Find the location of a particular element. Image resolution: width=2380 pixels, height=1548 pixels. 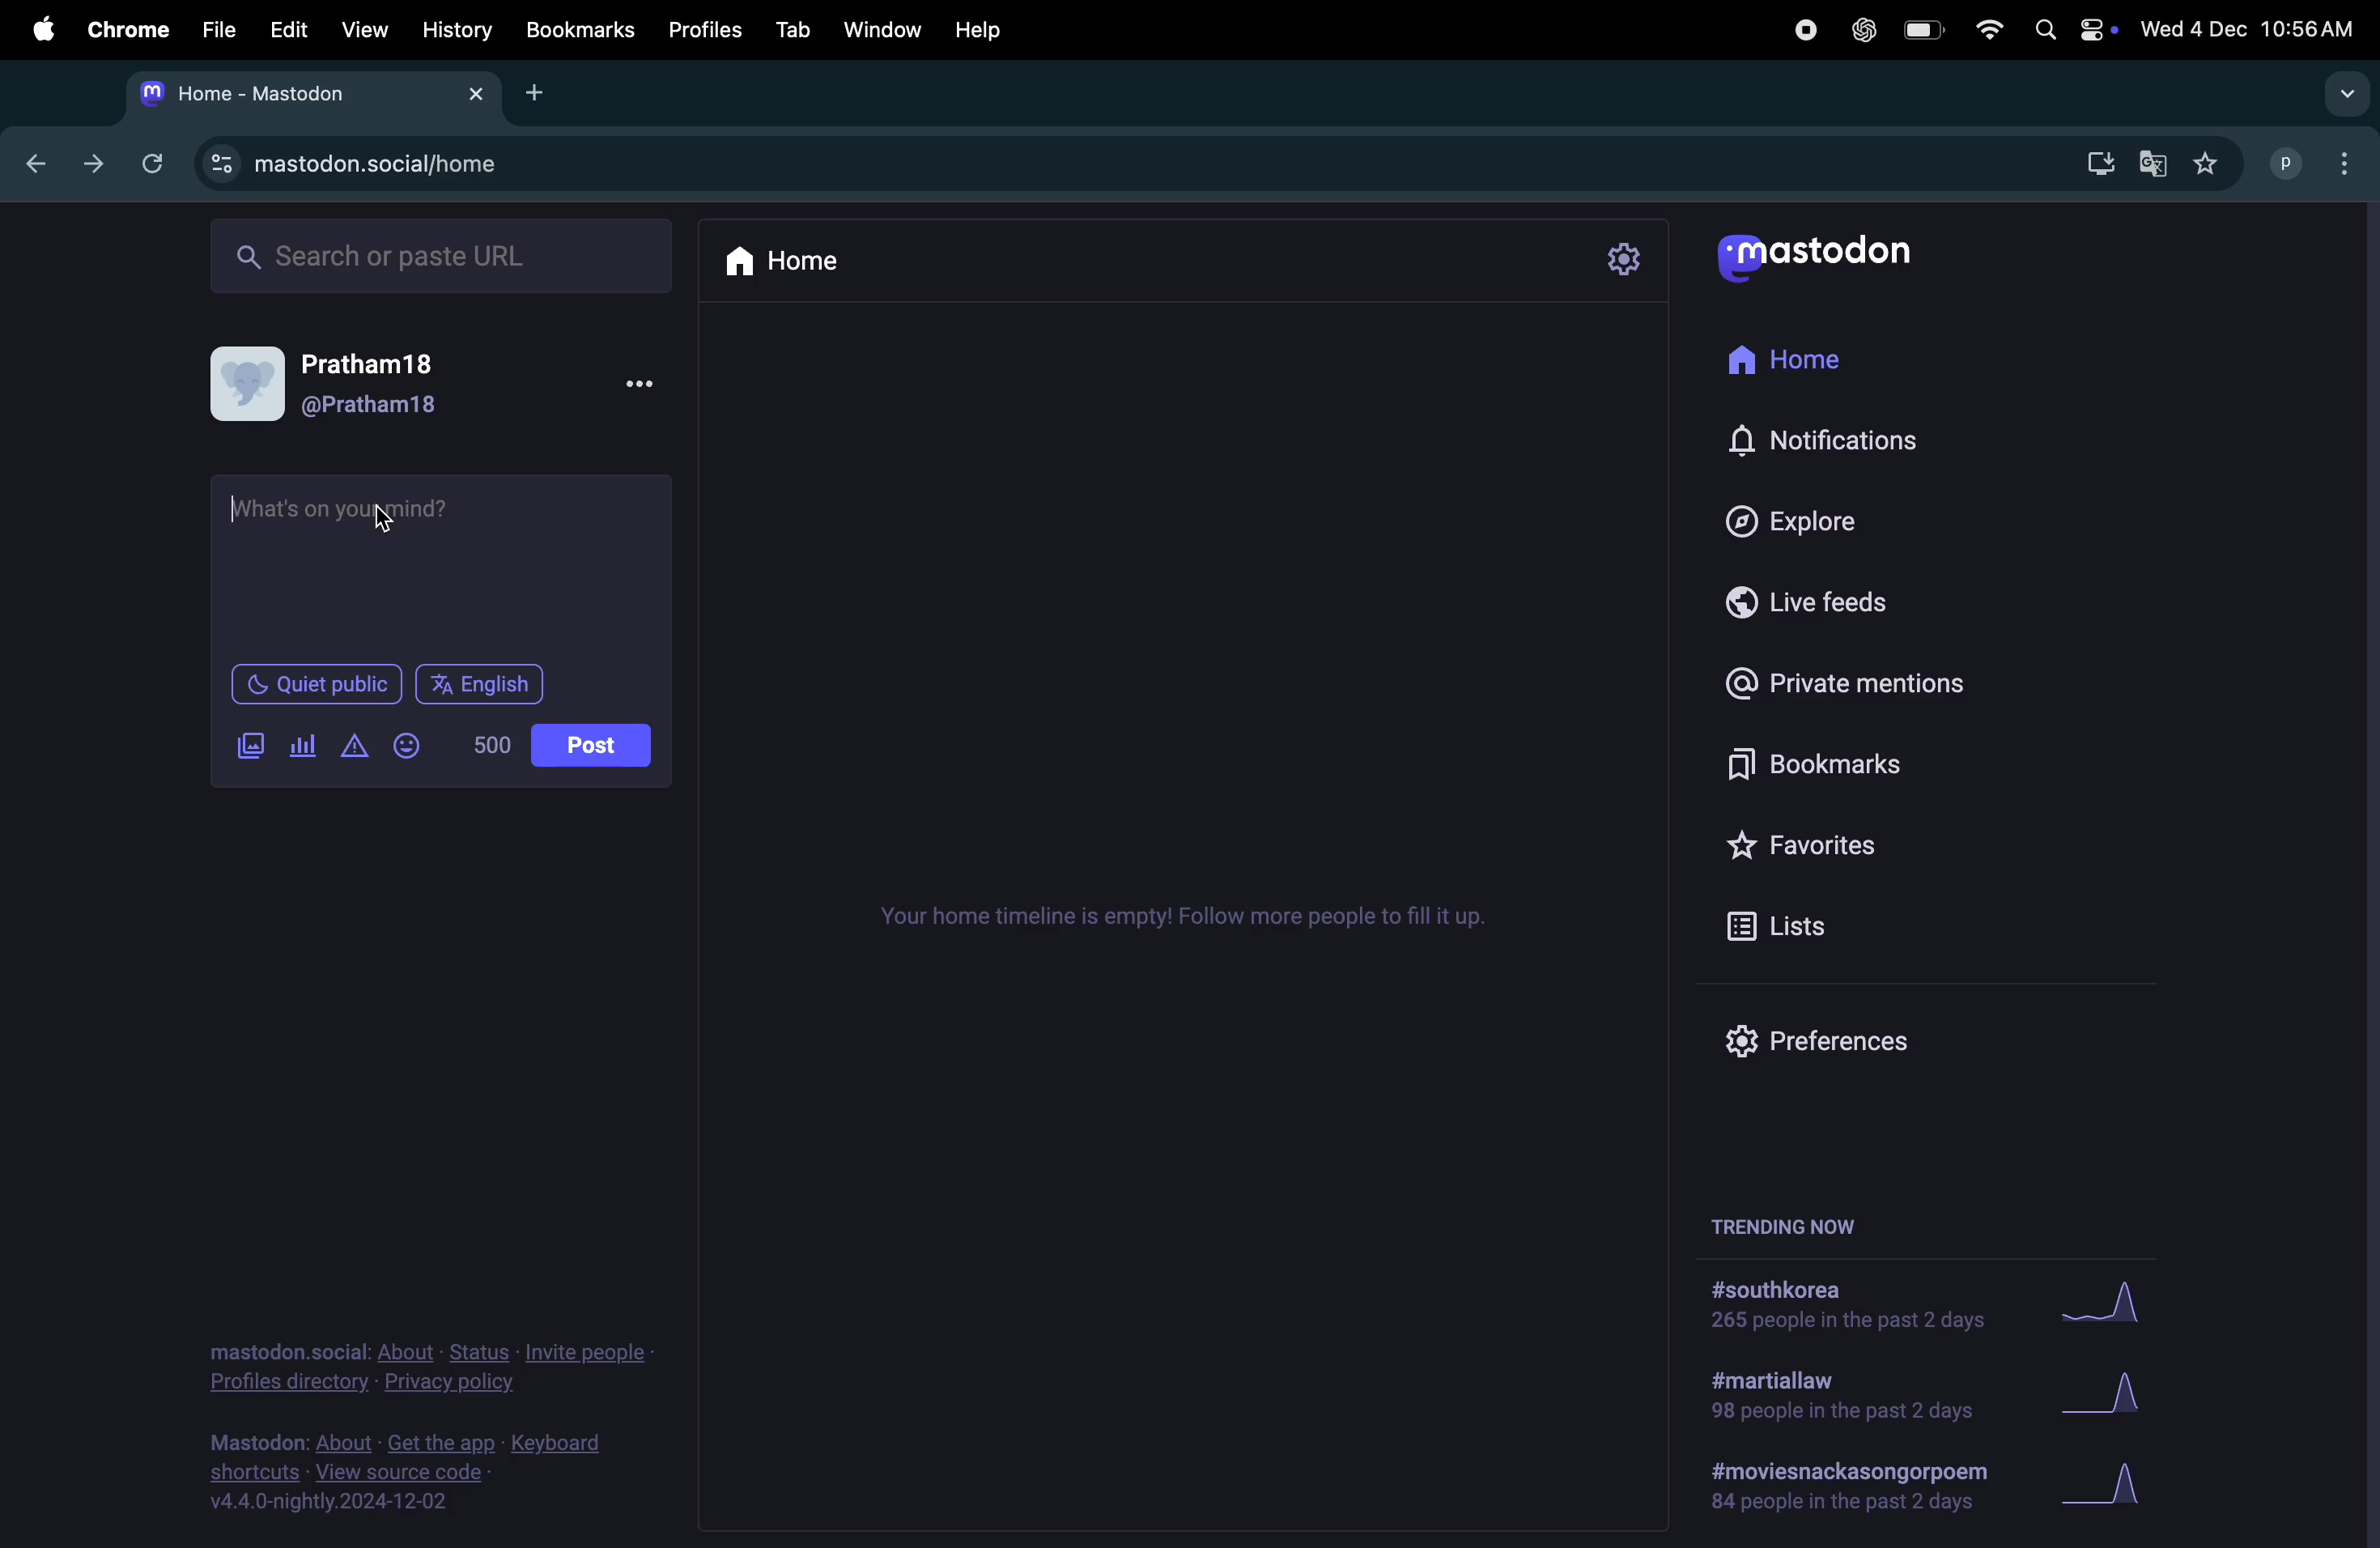

favourites is located at coordinates (2208, 161).